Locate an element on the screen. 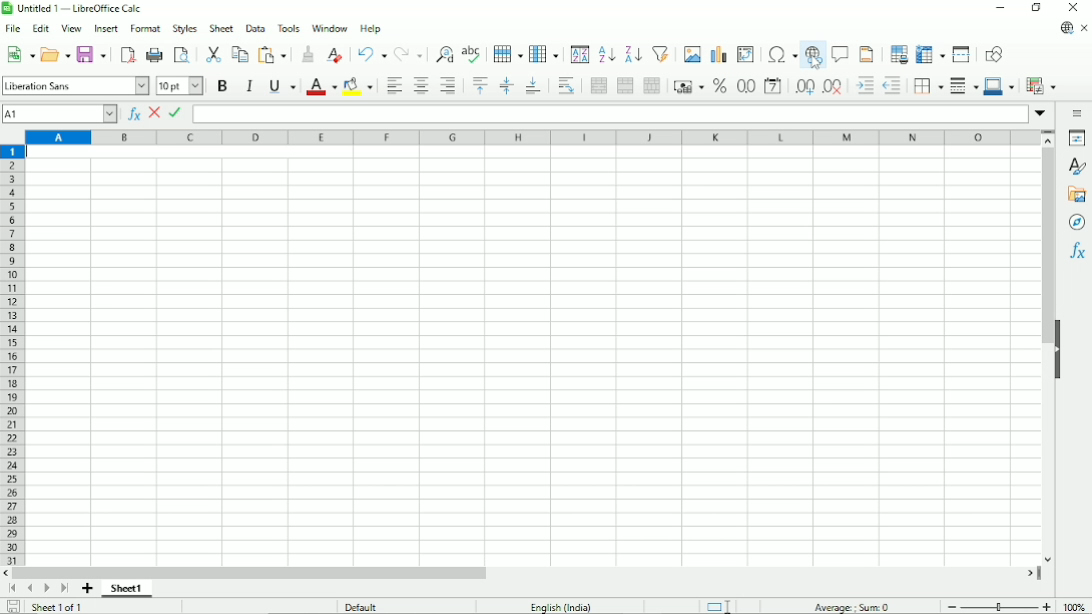 This screenshot has width=1092, height=614. Find and replace is located at coordinates (446, 52).